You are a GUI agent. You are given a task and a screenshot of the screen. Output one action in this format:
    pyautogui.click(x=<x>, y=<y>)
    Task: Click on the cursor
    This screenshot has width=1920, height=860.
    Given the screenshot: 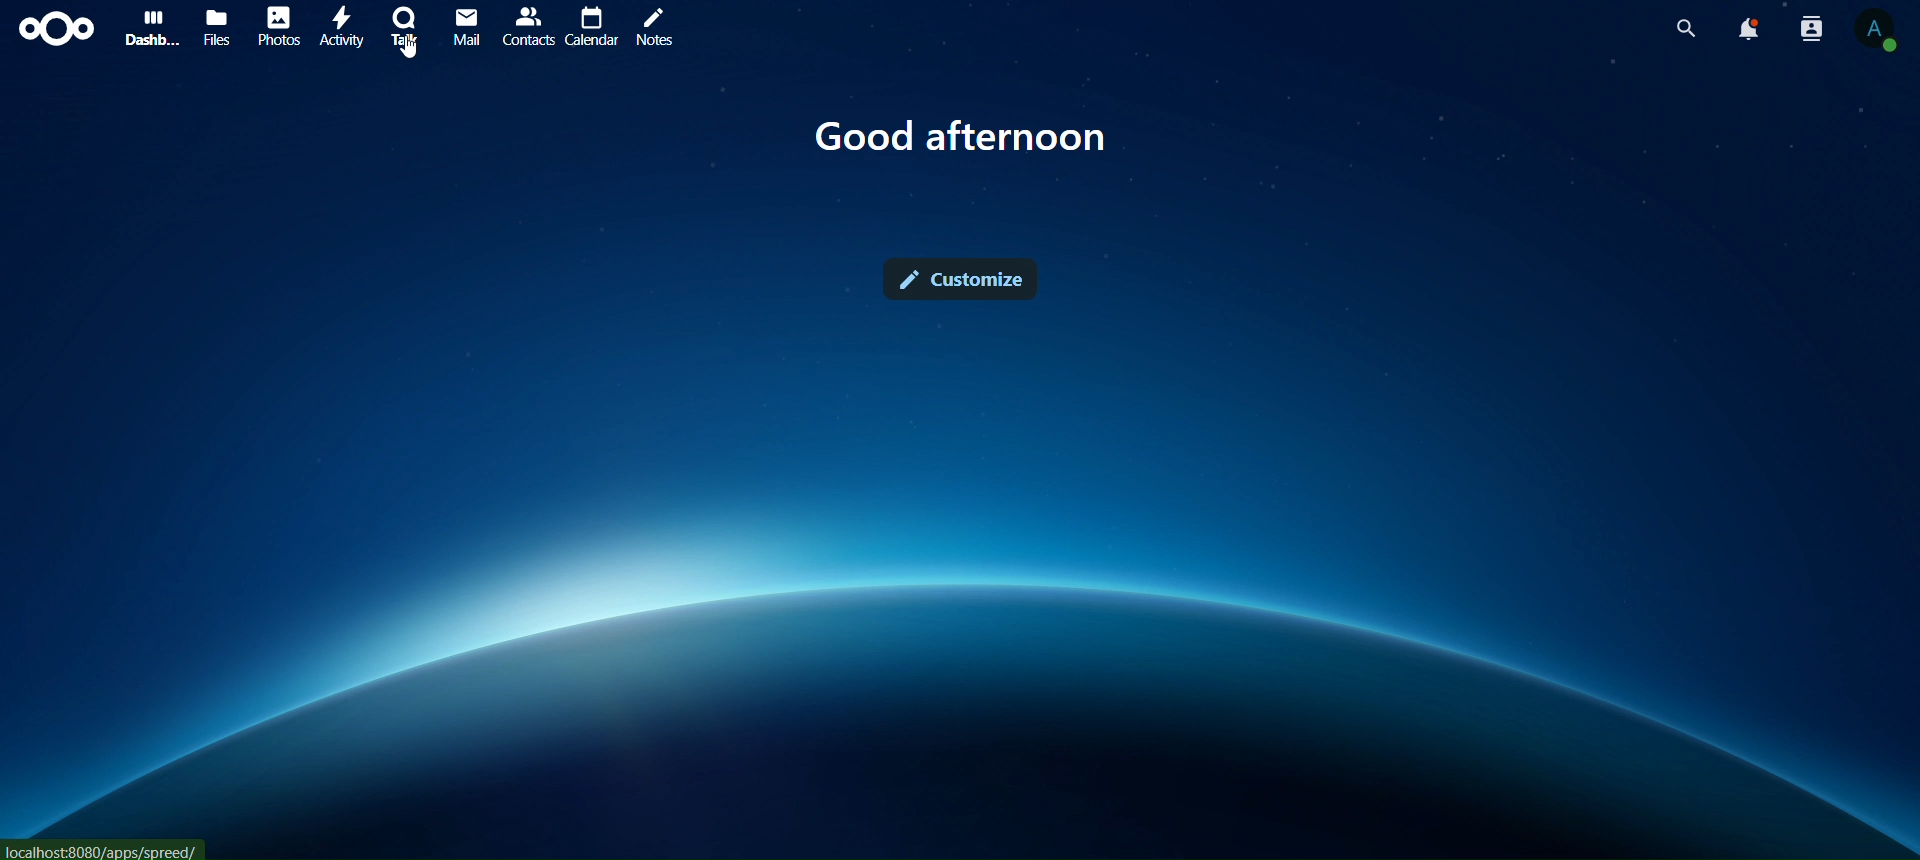 What is the action you would take?
    pyautogui.click(x=409, y=52)
    